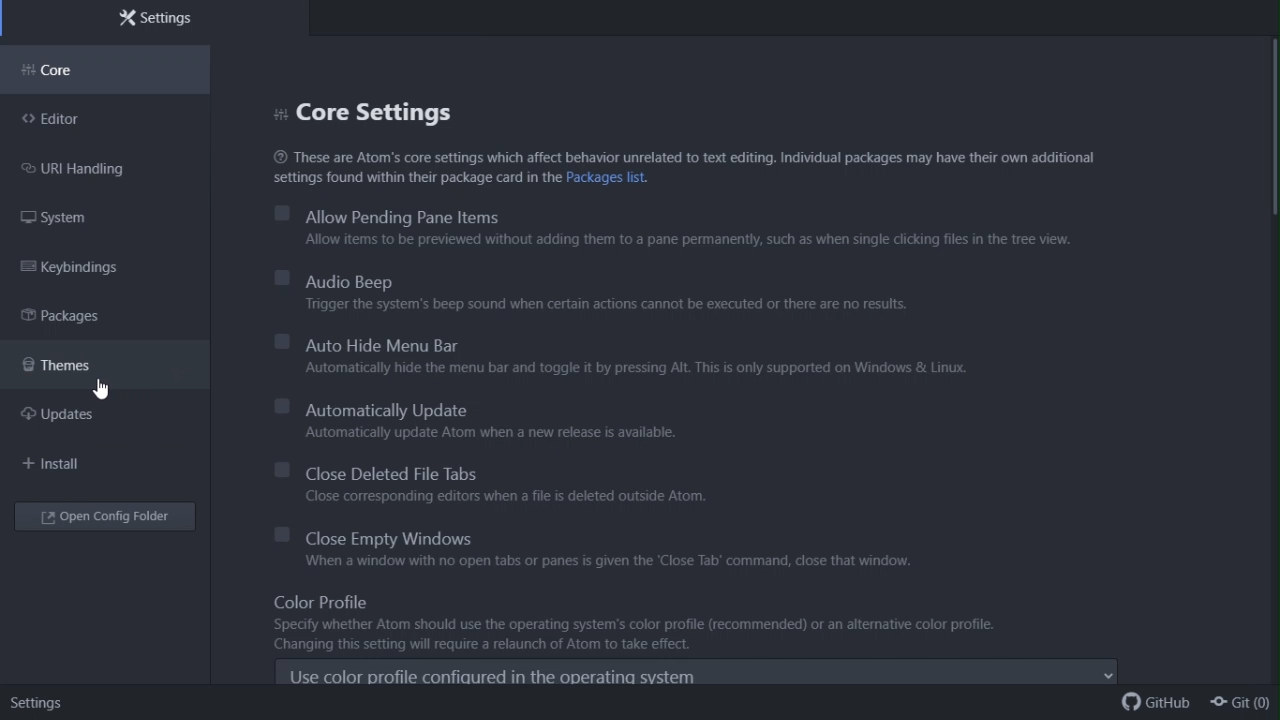 The width and height of the screenshot is (1280, 720). Describe the element at coordinates (483, 483) in the screenshot. I see `Close deleted file tabs` at that location.